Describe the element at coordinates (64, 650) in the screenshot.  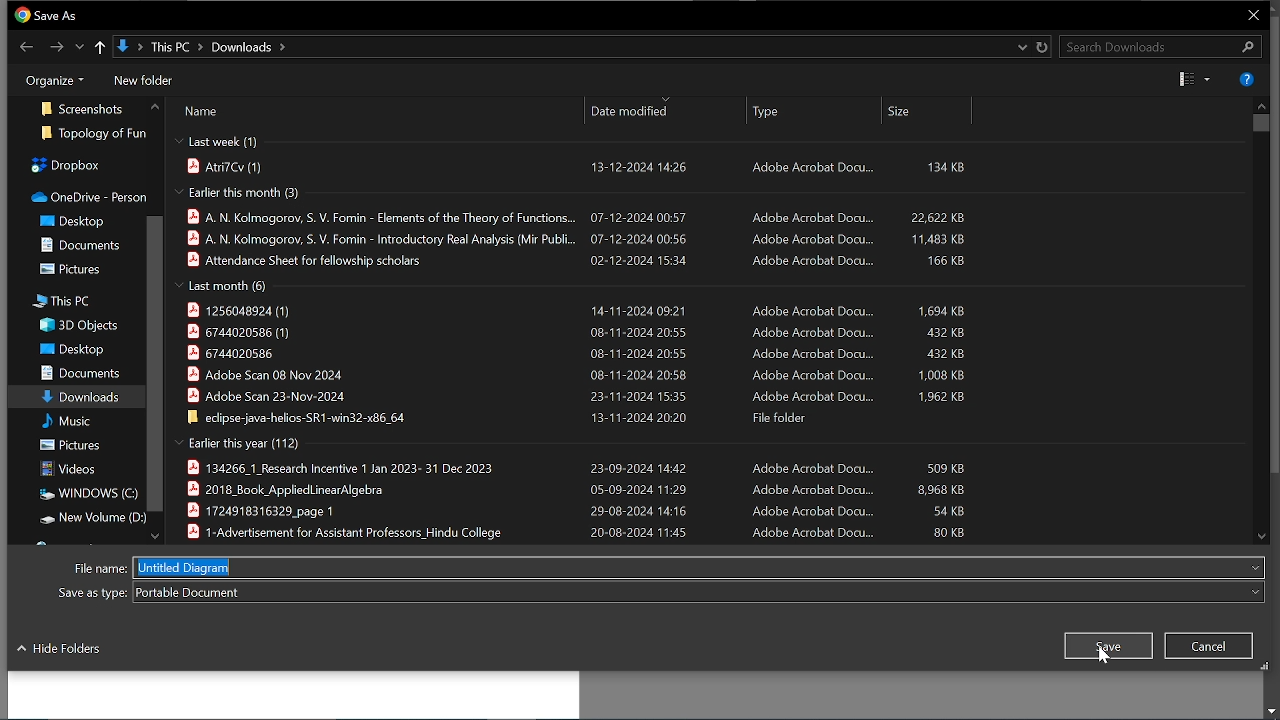
I see `hide folders` at that location.